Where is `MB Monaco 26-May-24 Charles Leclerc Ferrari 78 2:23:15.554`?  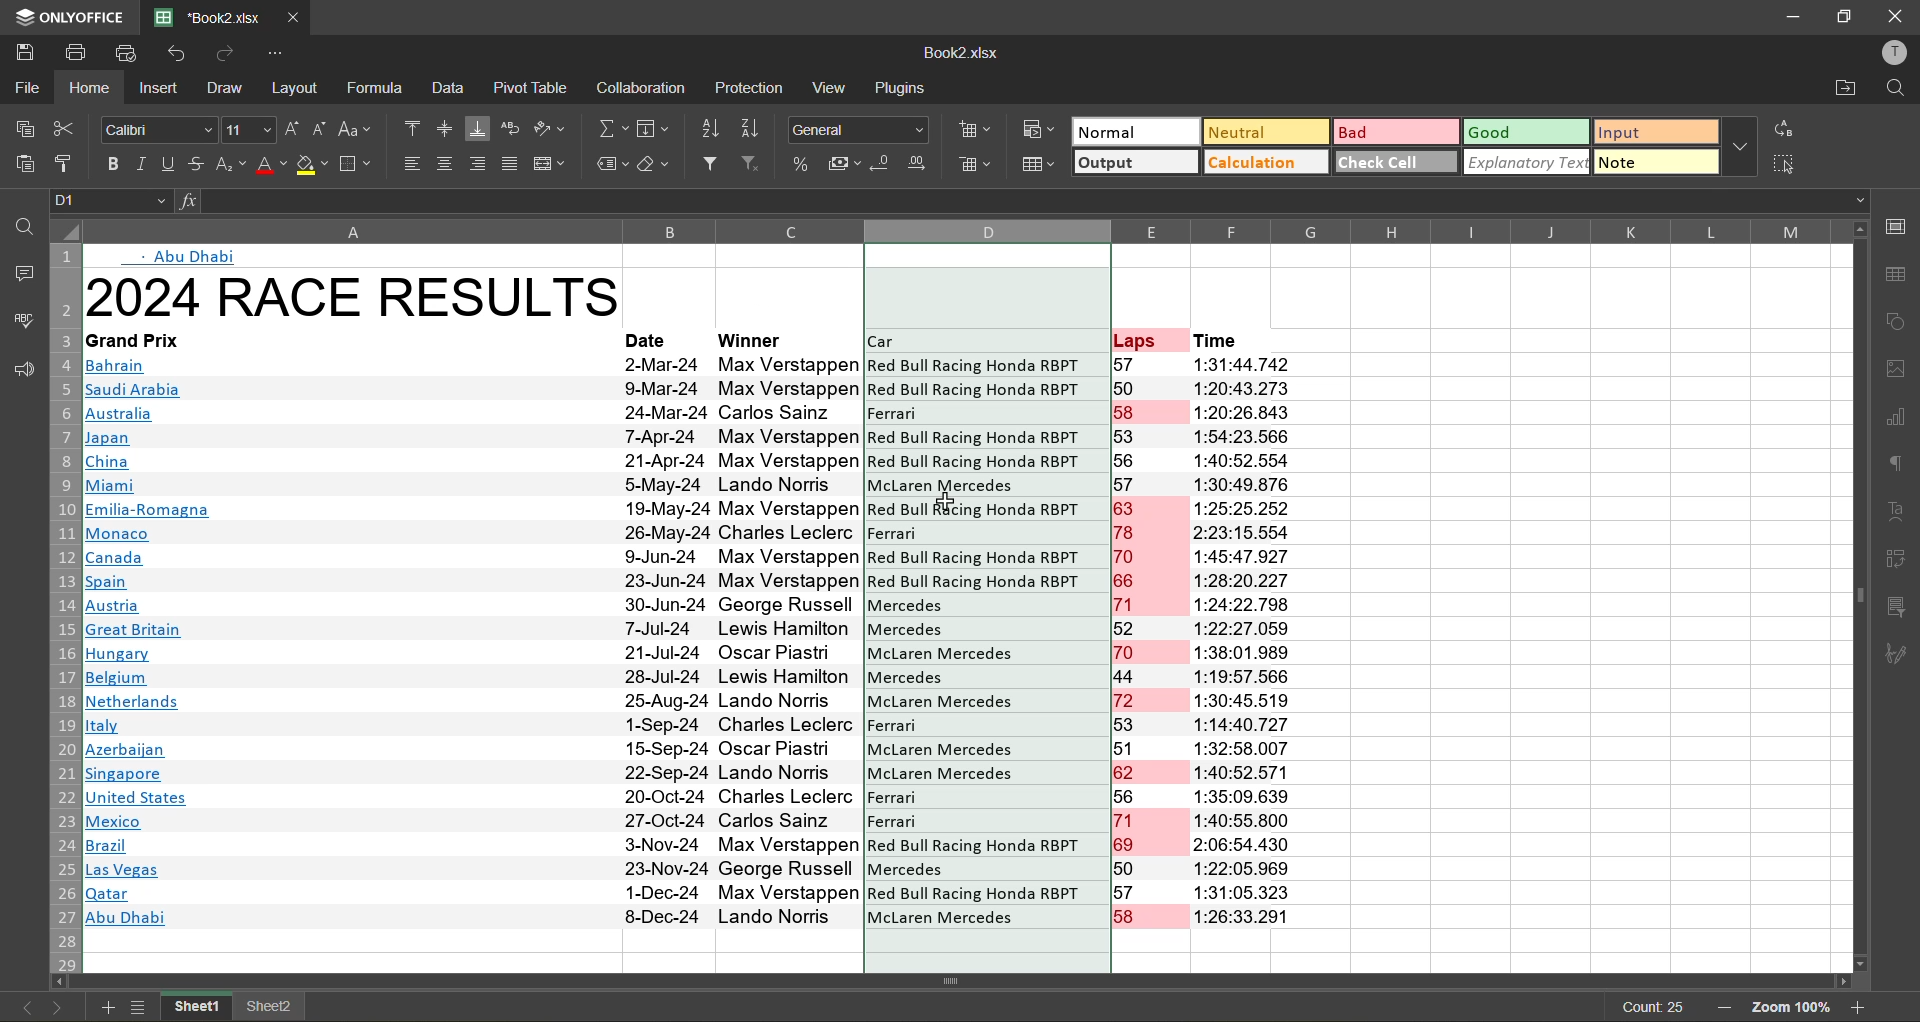
MB Monaco 26-May-24 Charles Leclerc Ferrari 78 2:23:15.554 is located at coordinates (701, 534).